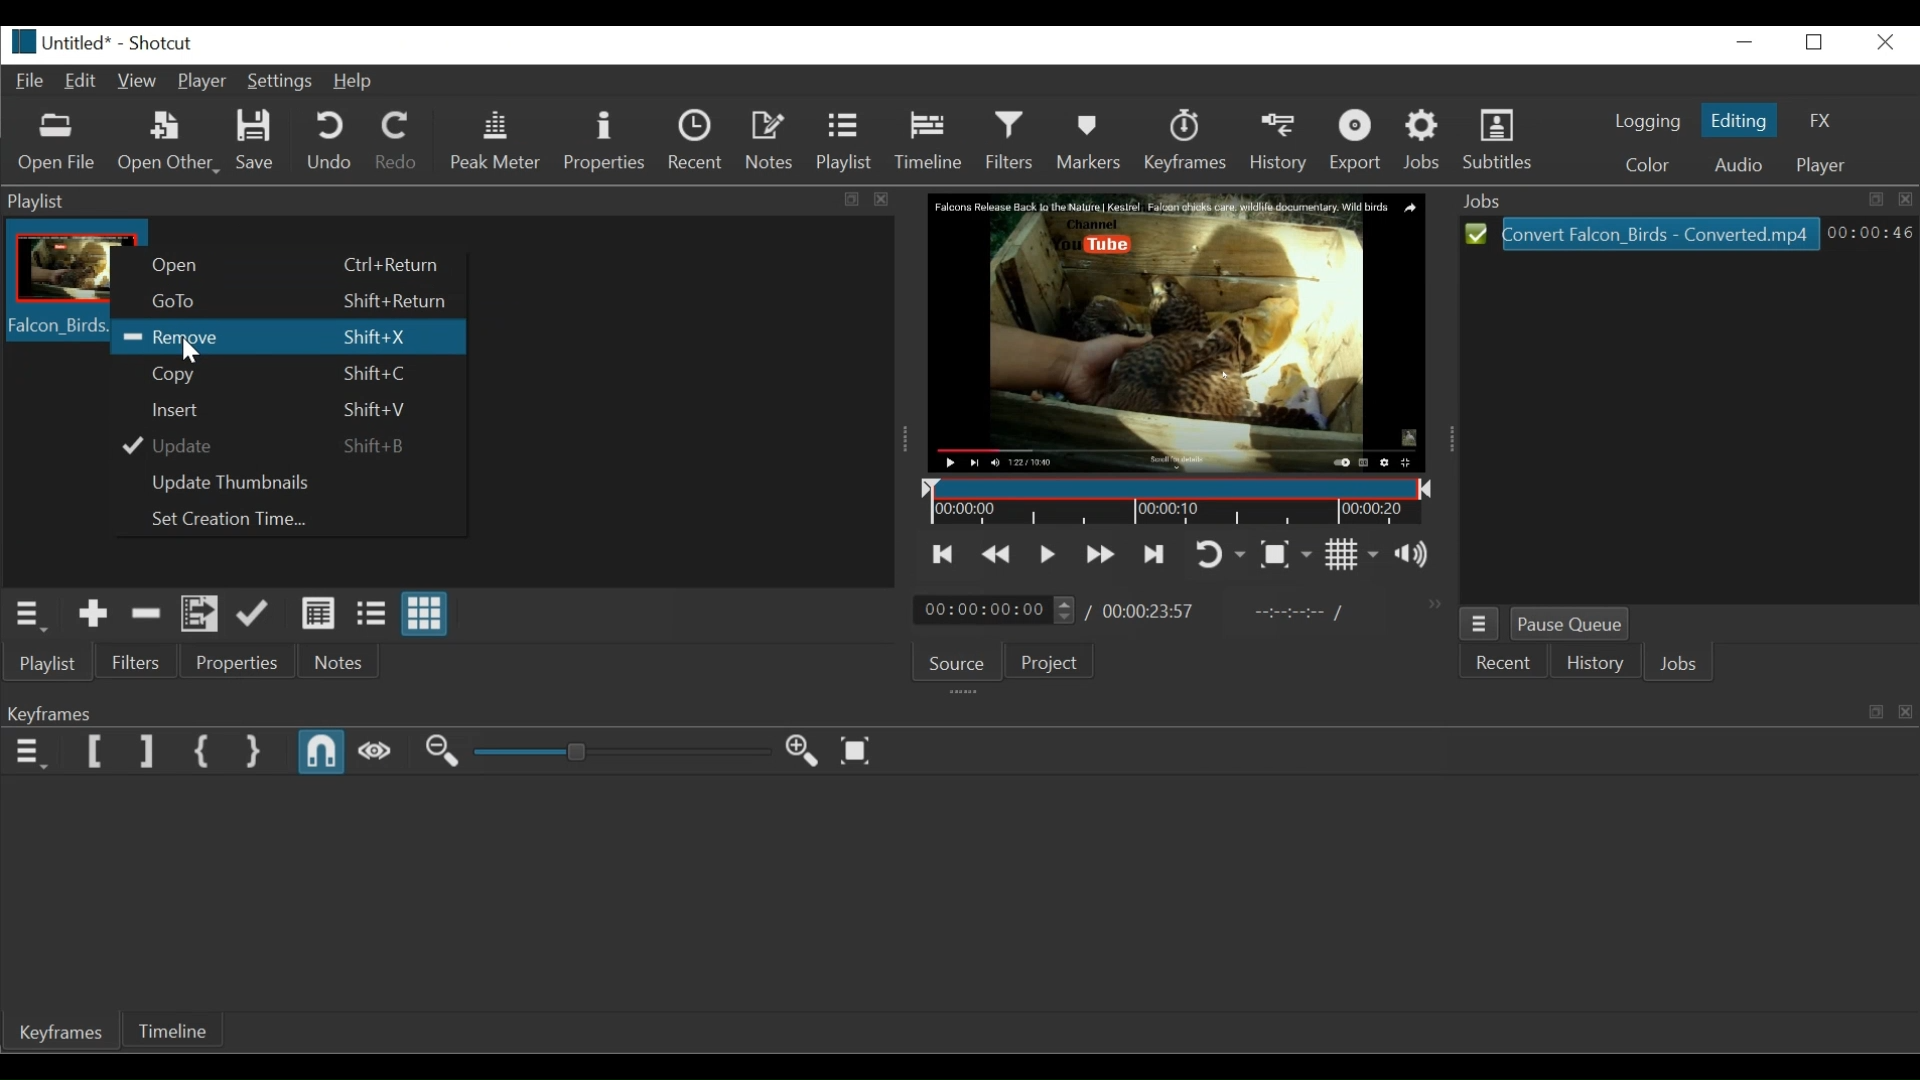 The width and height of the screenshot is (1920, 1080). Describe the element at coordinates (285, 518) in the screenshot. I see `Set Creation Time` at that location.